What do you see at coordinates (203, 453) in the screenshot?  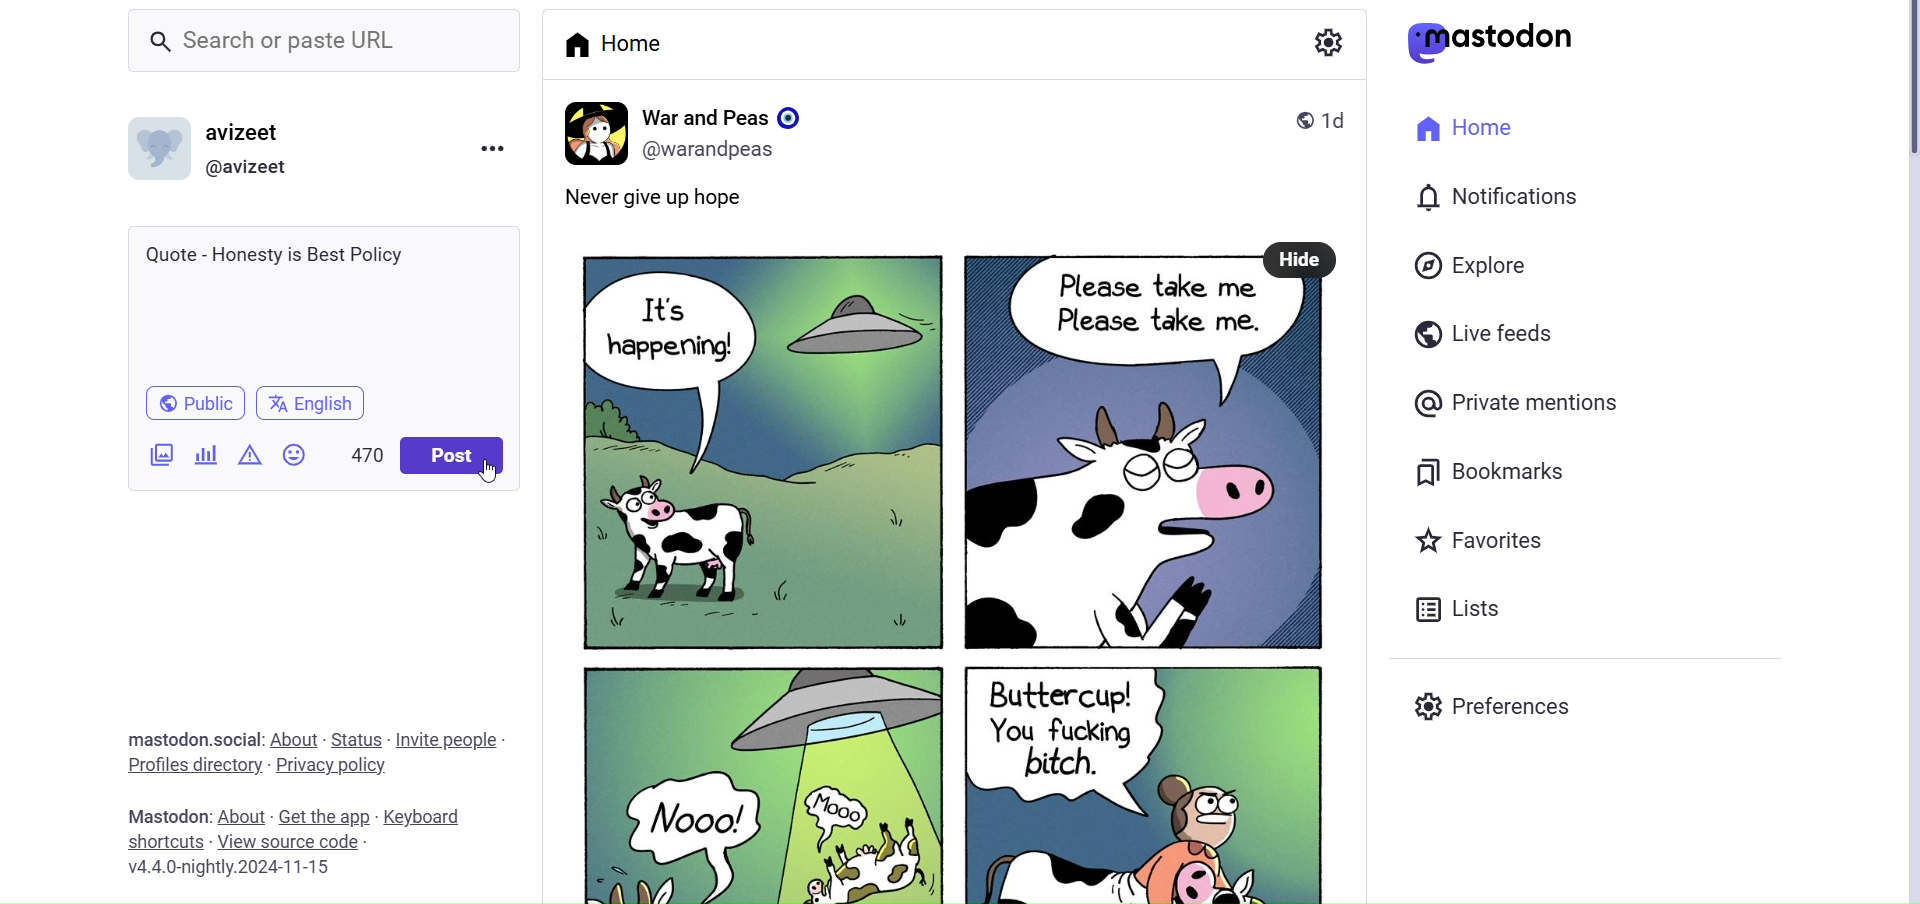 I see `Post Poll` at bounding box center [203, 453].